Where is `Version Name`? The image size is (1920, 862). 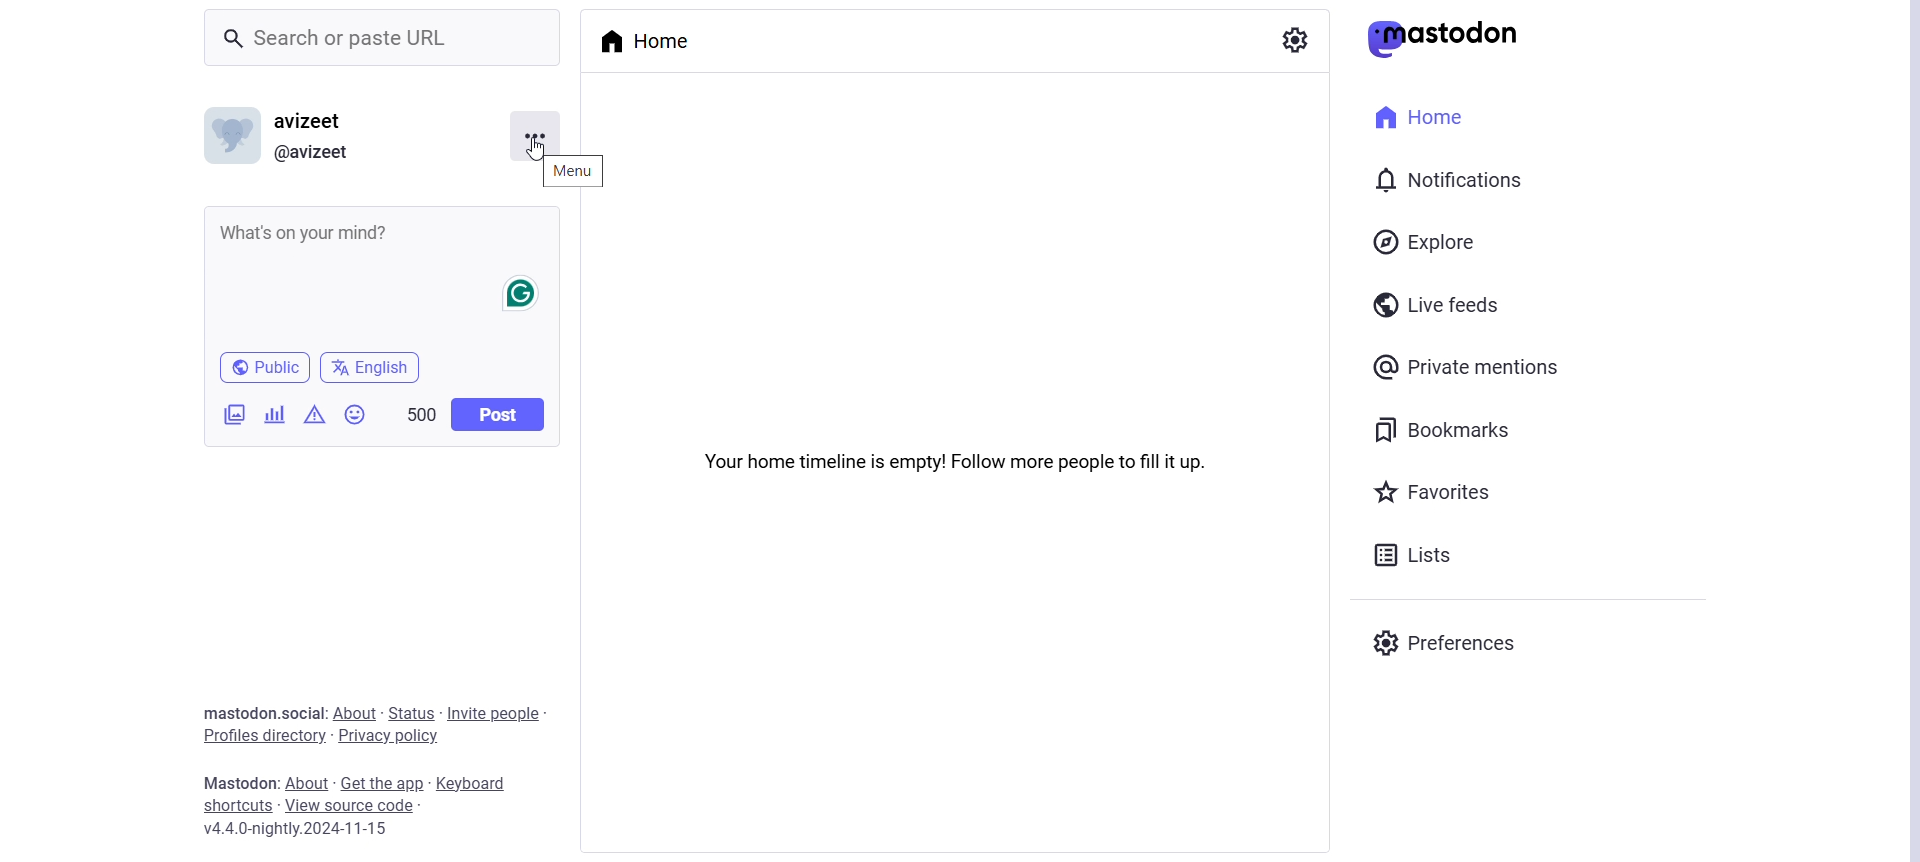 Version Name is located at coordinates (301, 828).